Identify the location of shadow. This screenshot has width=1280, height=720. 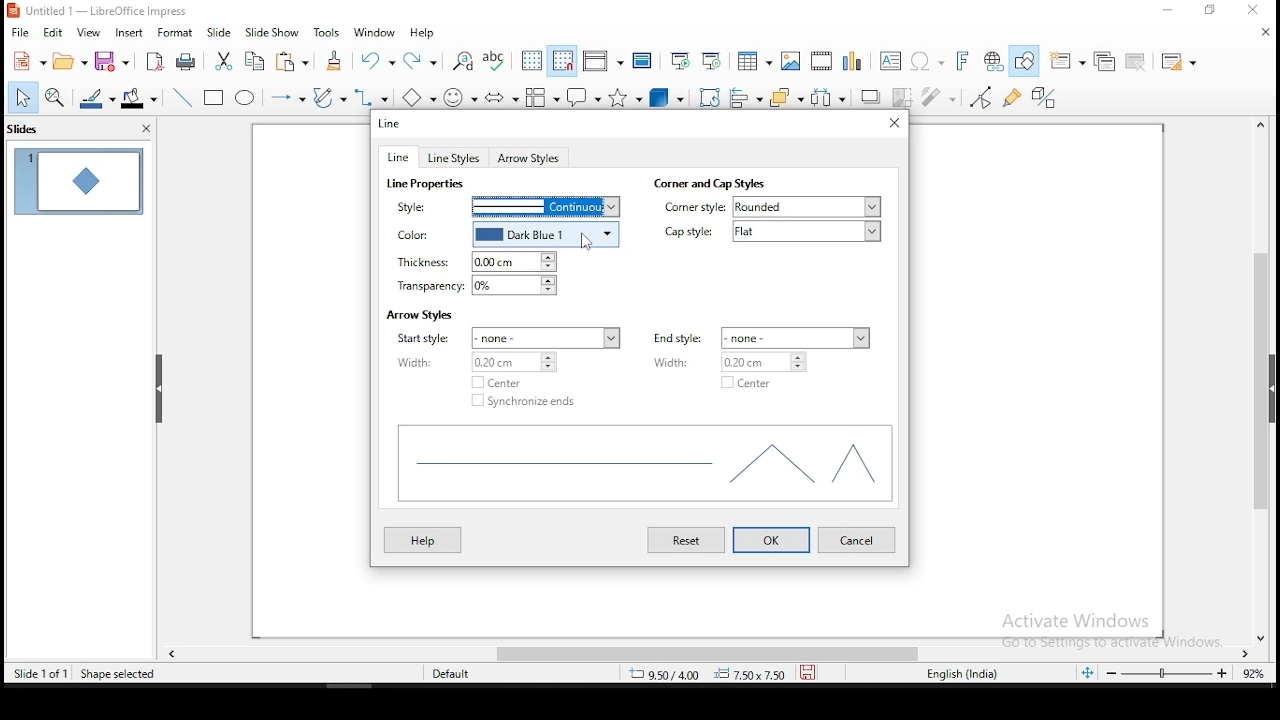
(871, 96).